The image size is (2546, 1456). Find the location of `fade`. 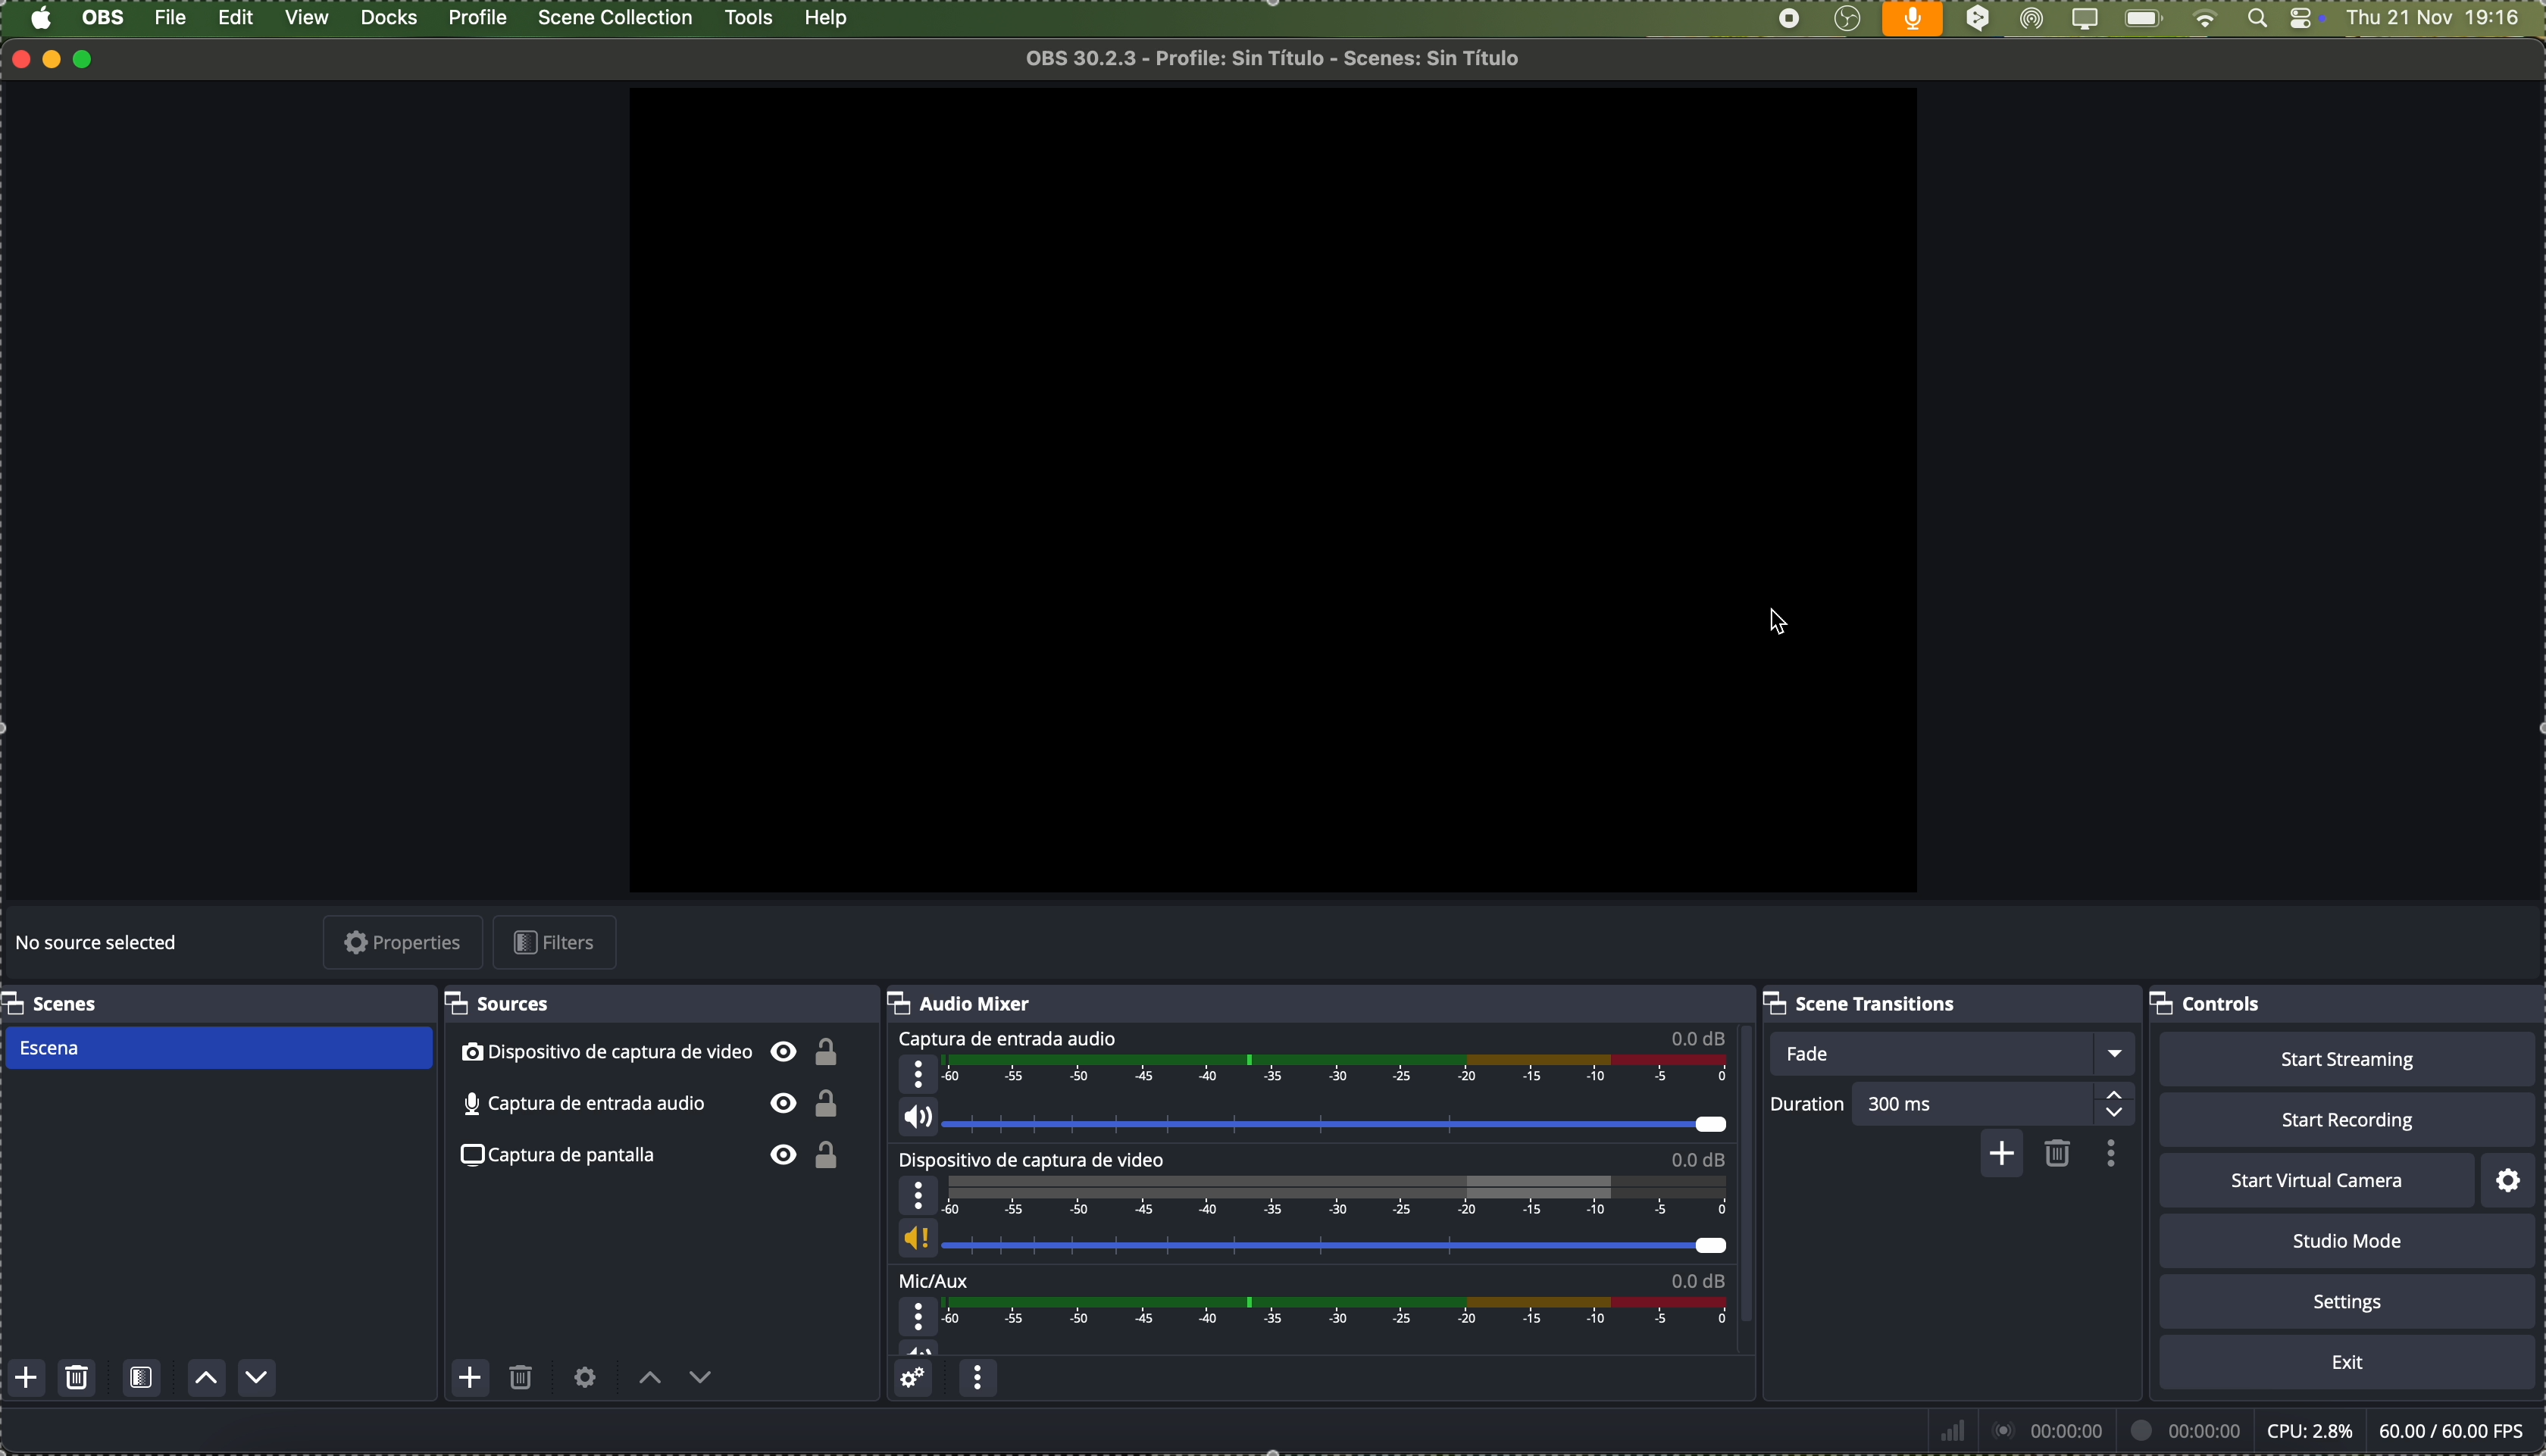

fade is located at coordinates (1953, 1054).